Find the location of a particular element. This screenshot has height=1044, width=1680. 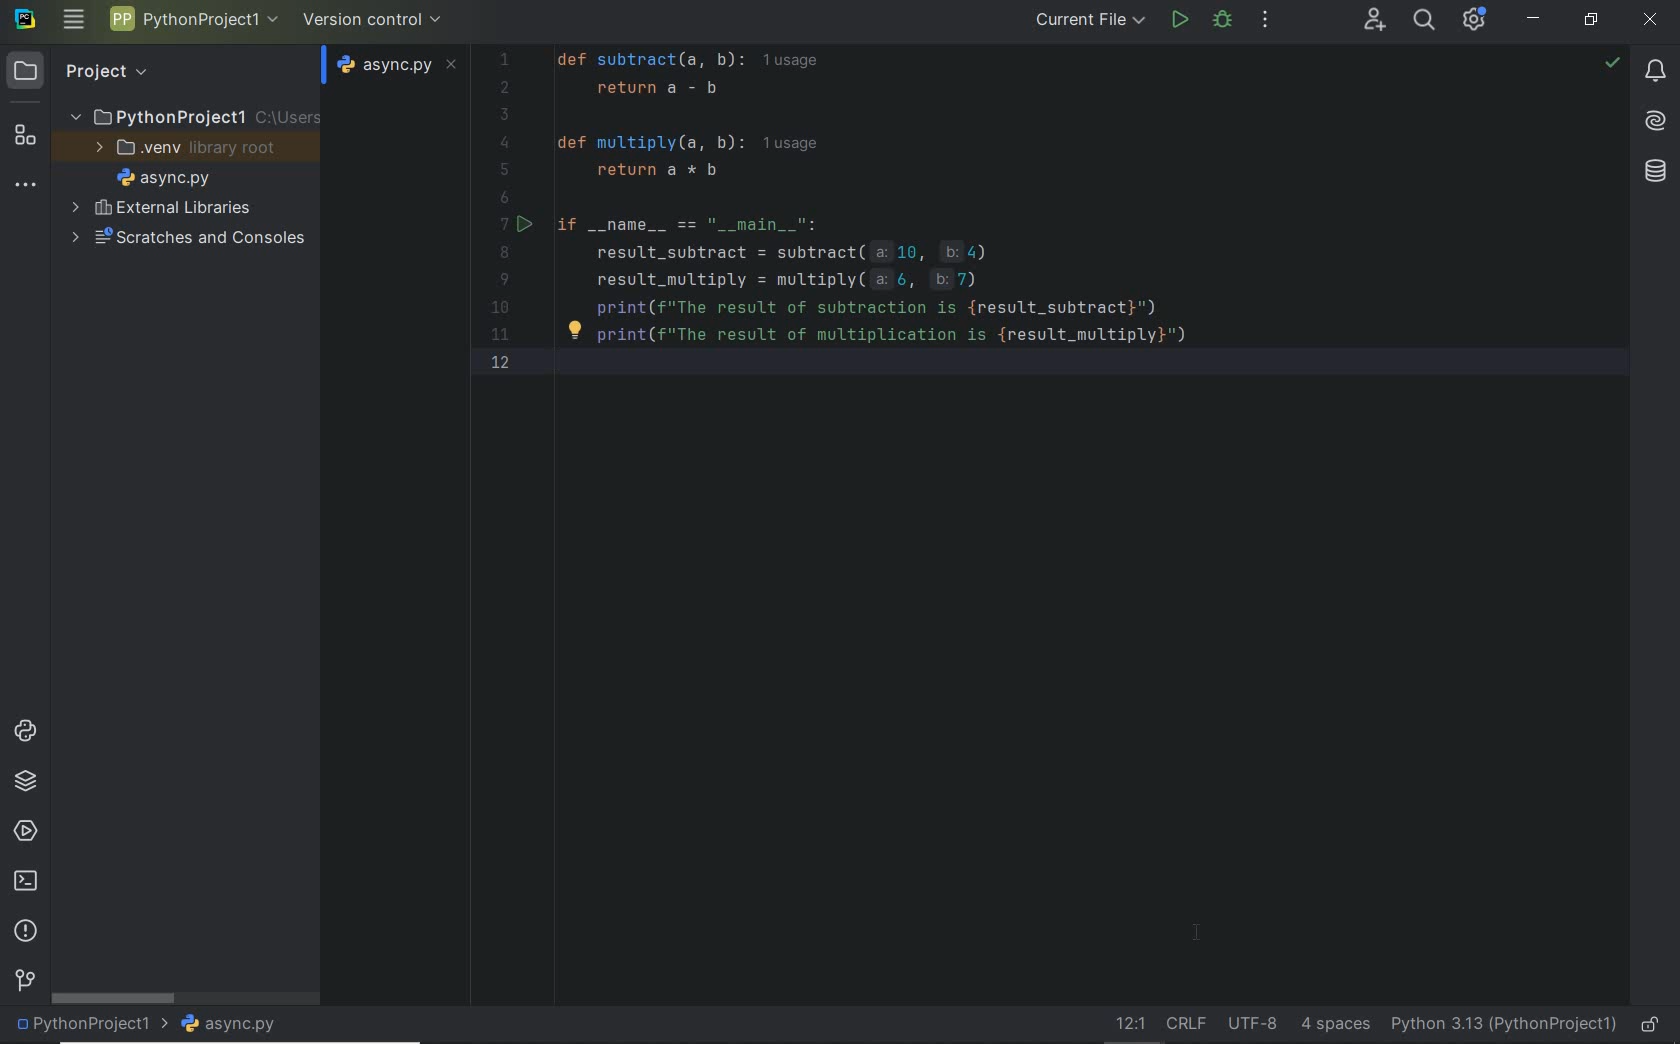

file name is located at coordinates (168, 180).